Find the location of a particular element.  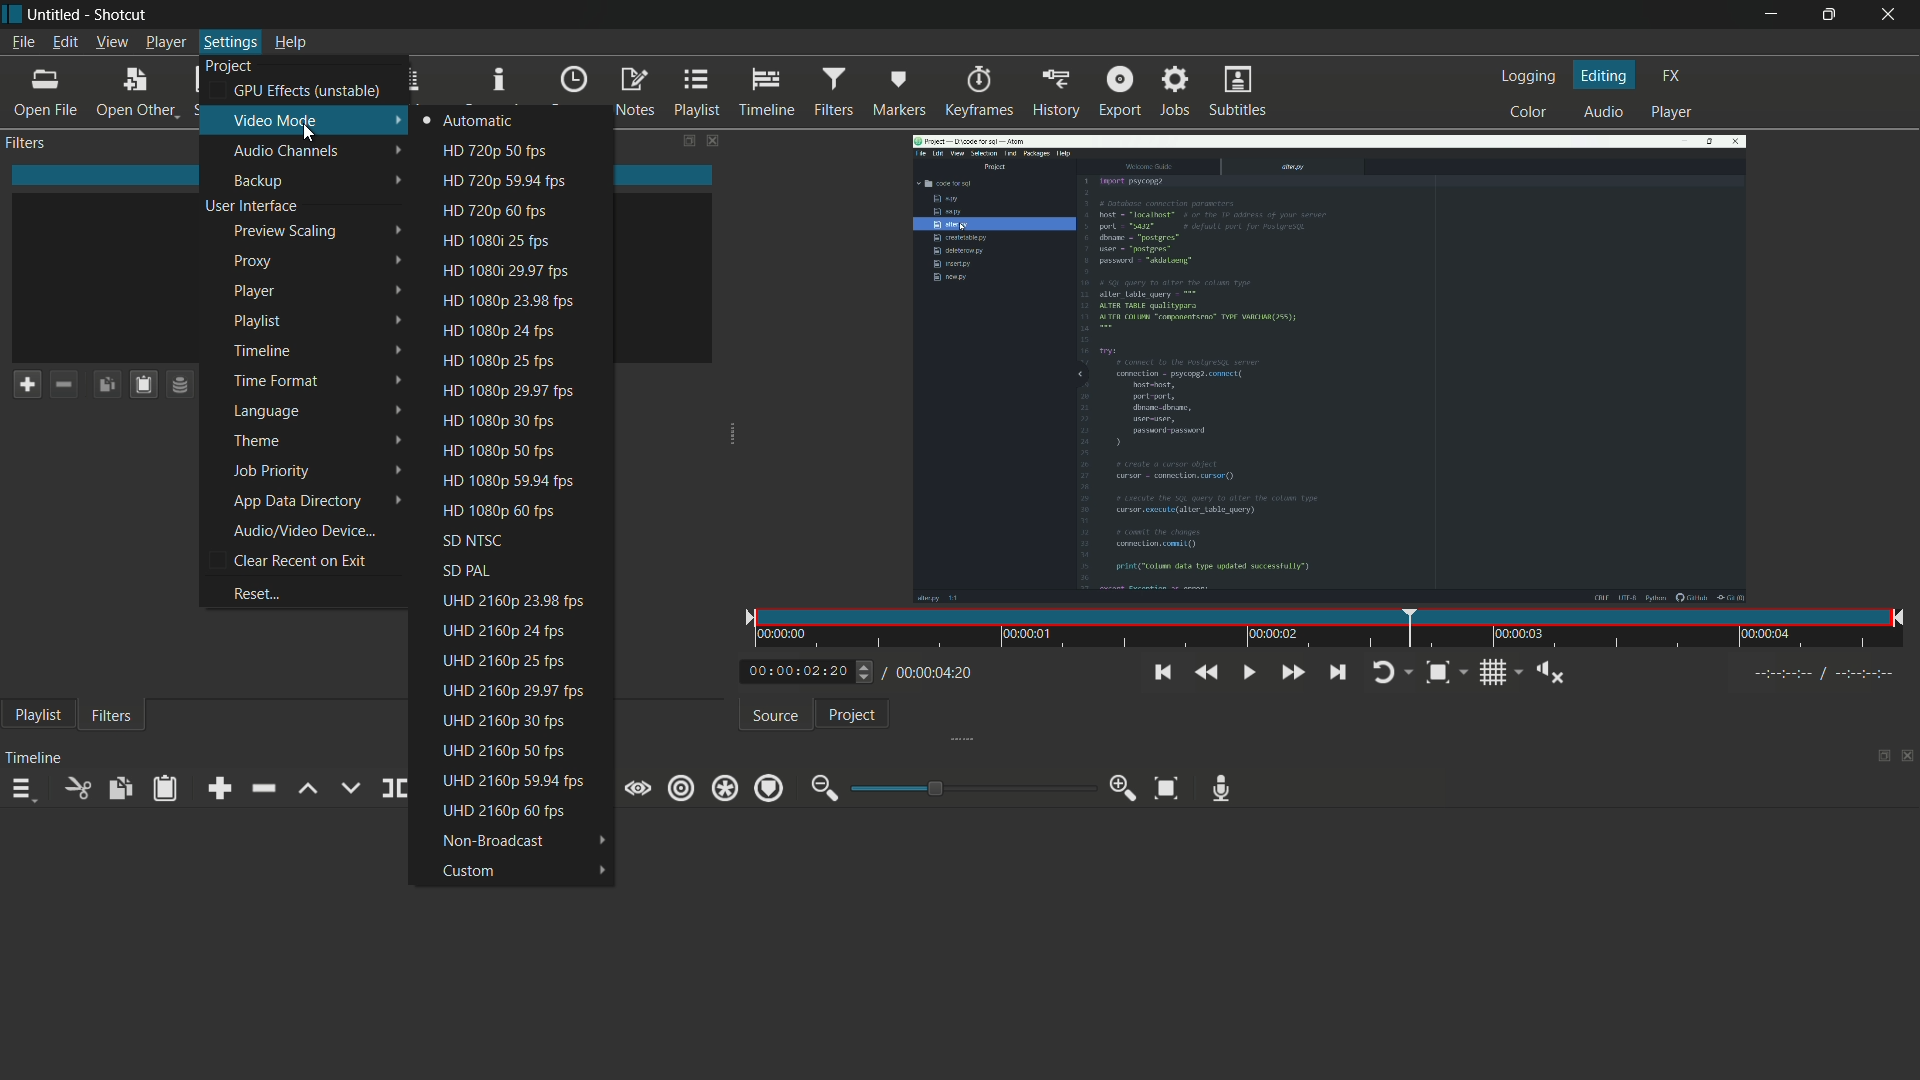

show volume control is located at coordinates (1553, 672).